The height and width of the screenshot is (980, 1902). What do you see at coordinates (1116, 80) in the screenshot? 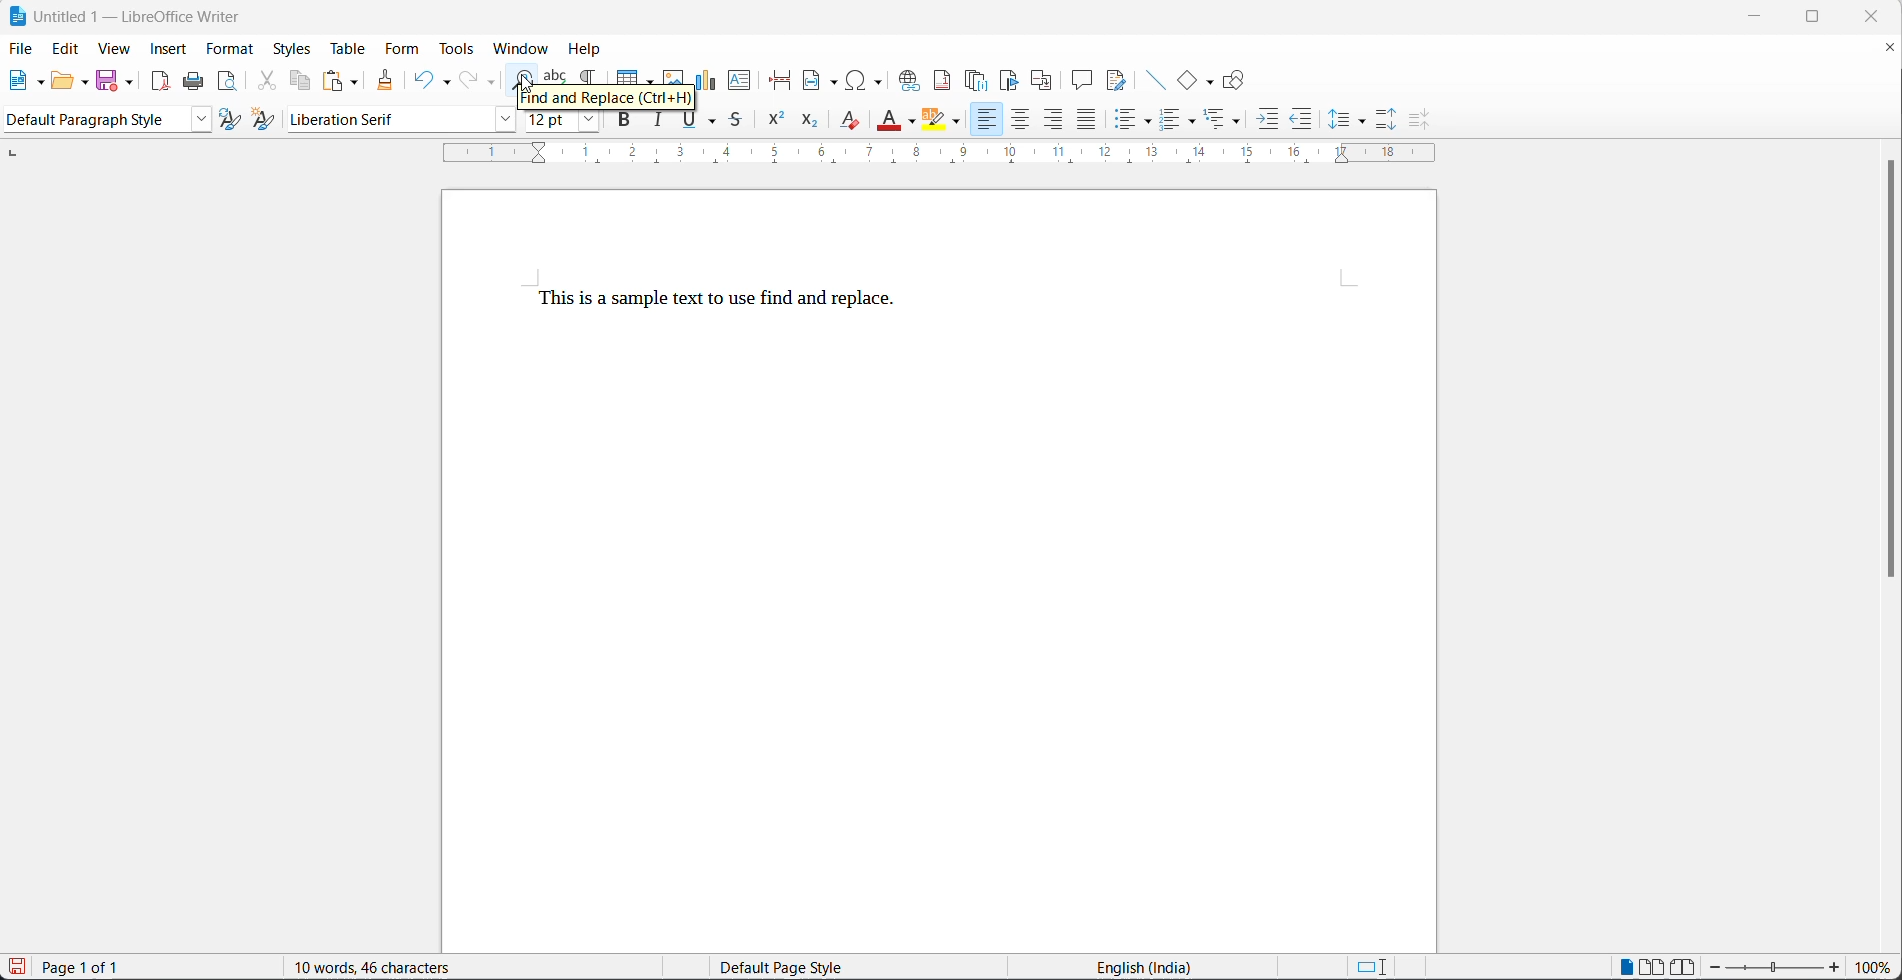
I see `show track changes functions` at bounding box center [1116, 80].